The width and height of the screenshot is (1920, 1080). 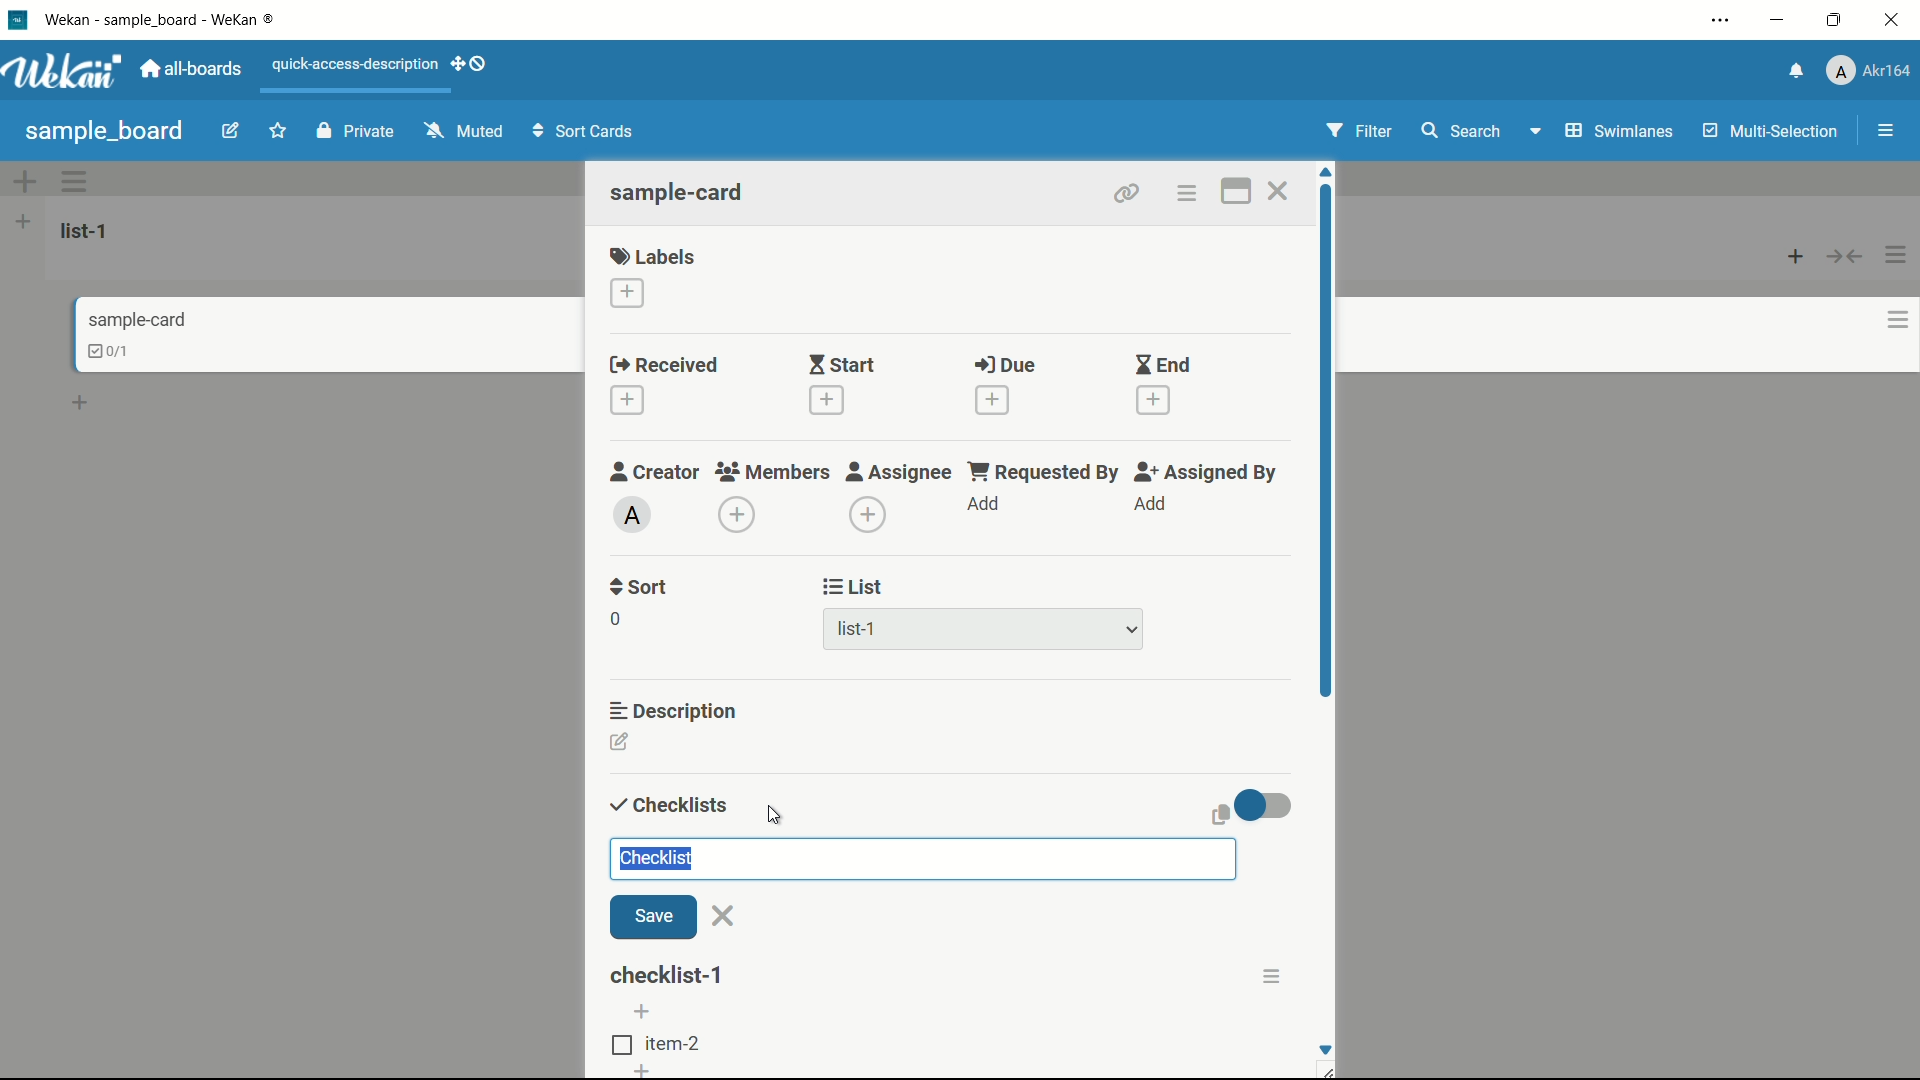 I want to click on muted, so click(x=461, y=132).